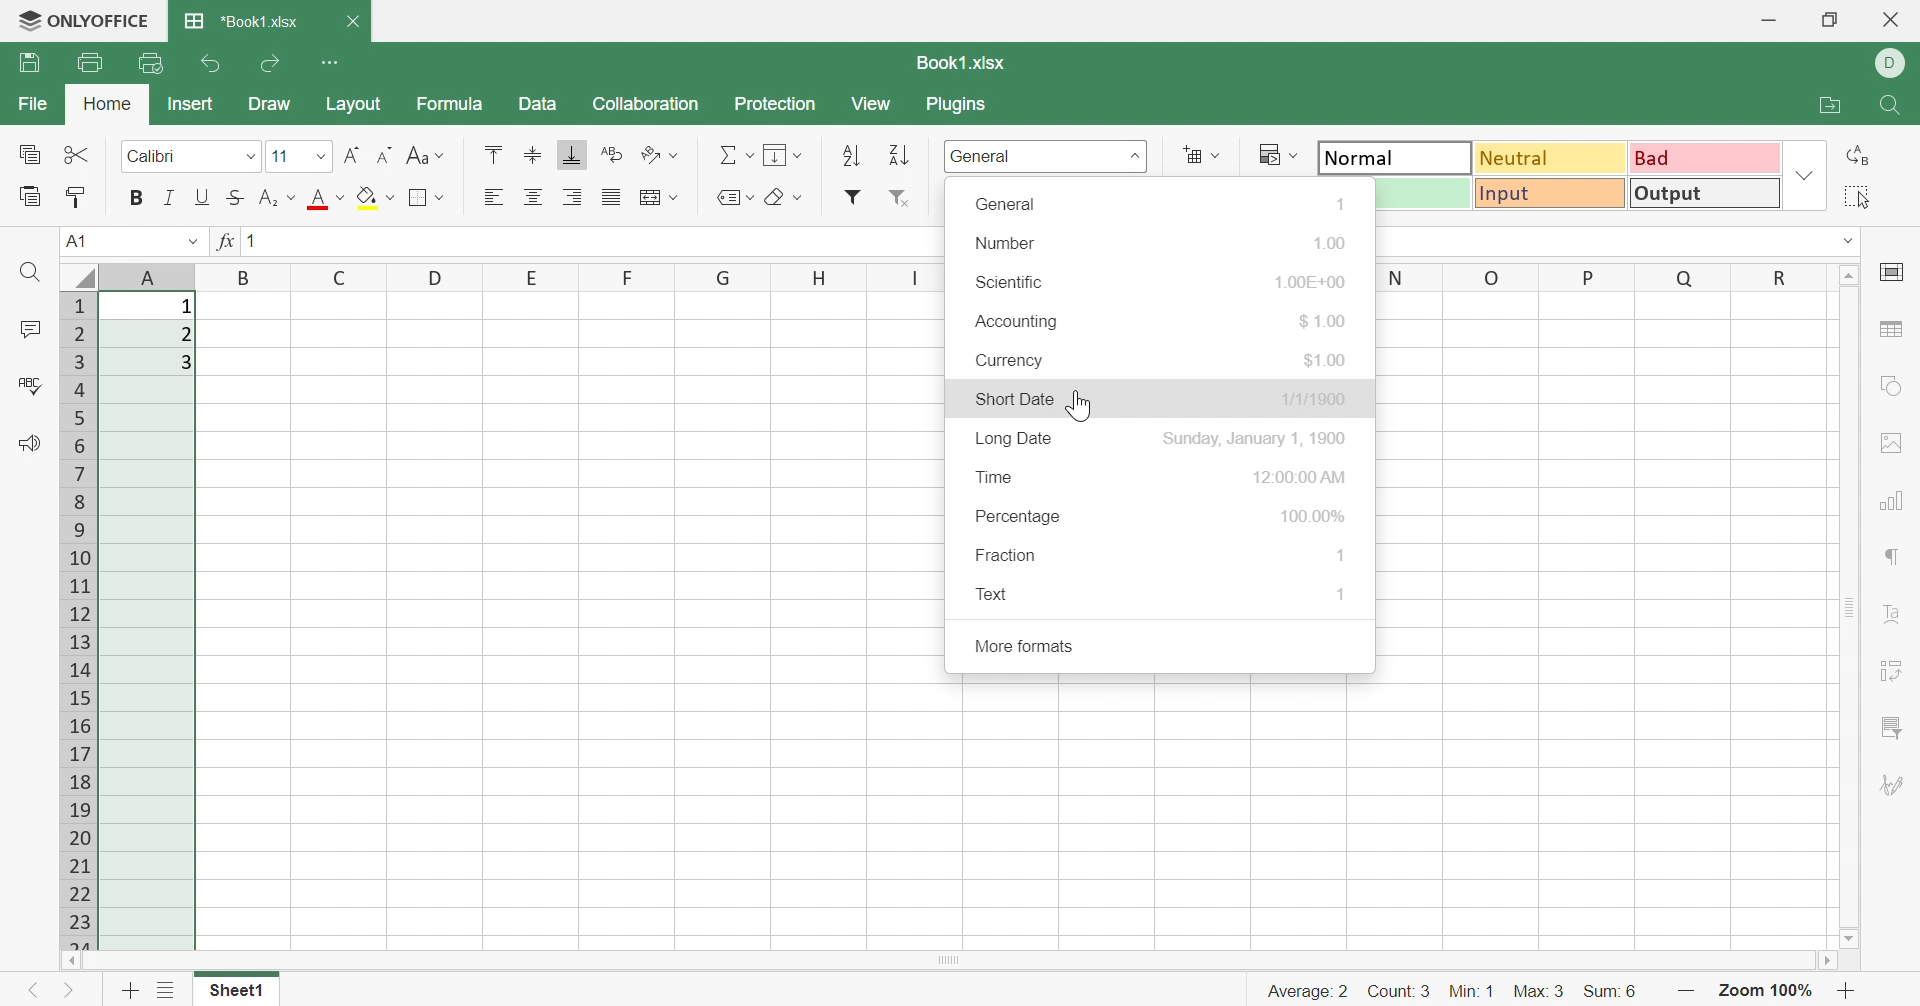 Image resolution: width=1920 pixels, height=1006 pixels. I want to click on Next, so click(69, 991).